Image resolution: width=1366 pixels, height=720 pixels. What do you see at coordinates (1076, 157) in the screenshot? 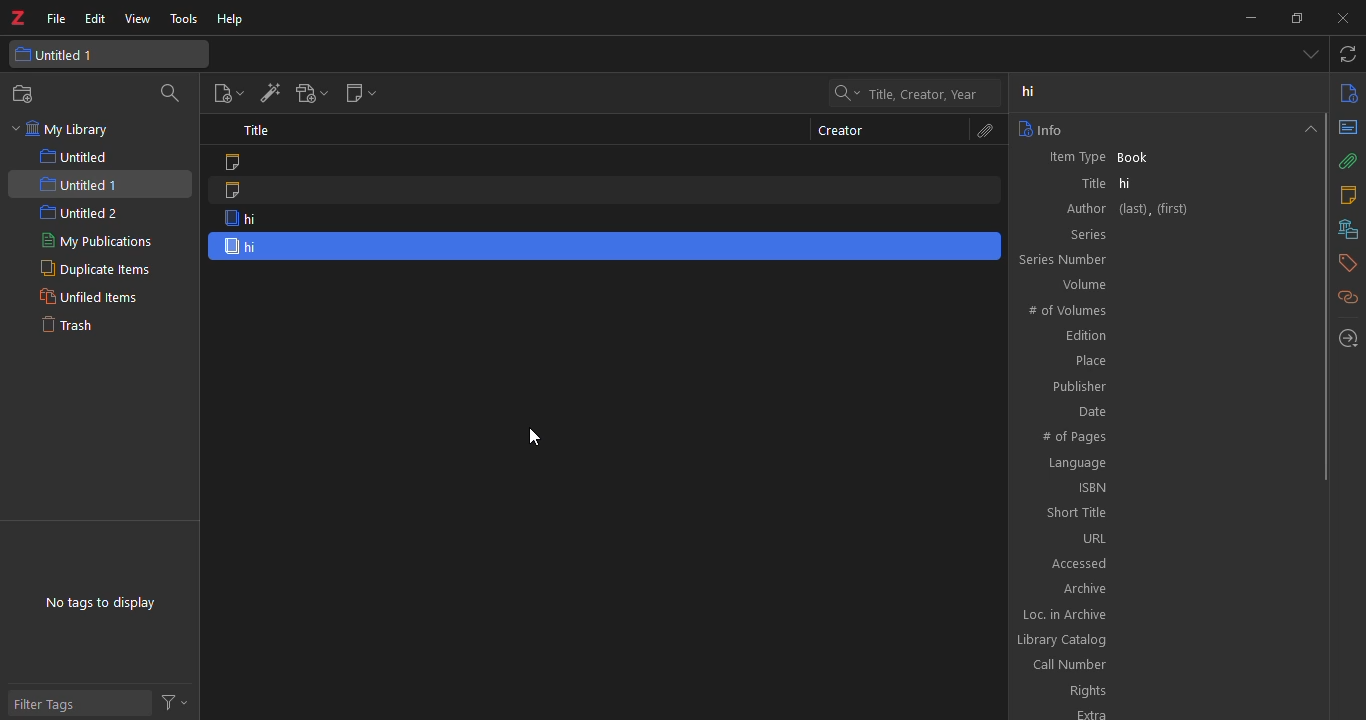
I see `item type` at bounding box center [1076, 157].